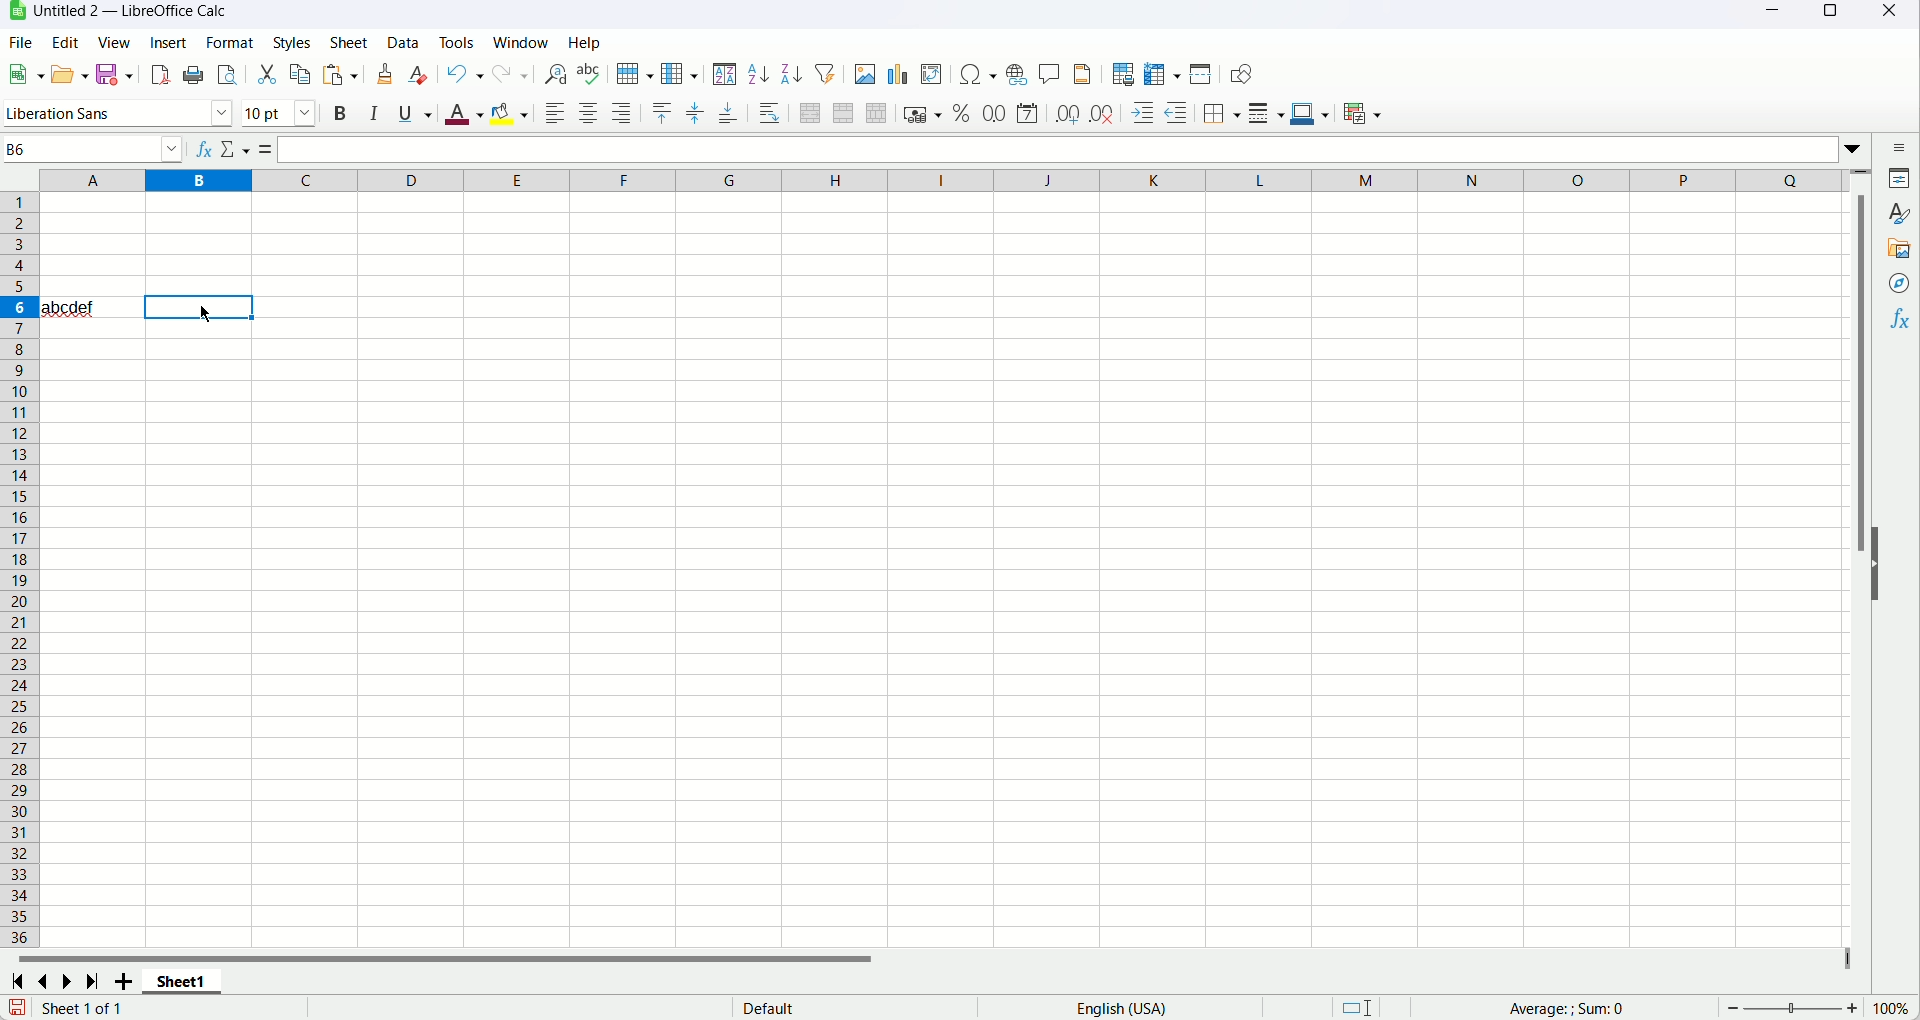  I want to click on maximize, so click(1828, 14).